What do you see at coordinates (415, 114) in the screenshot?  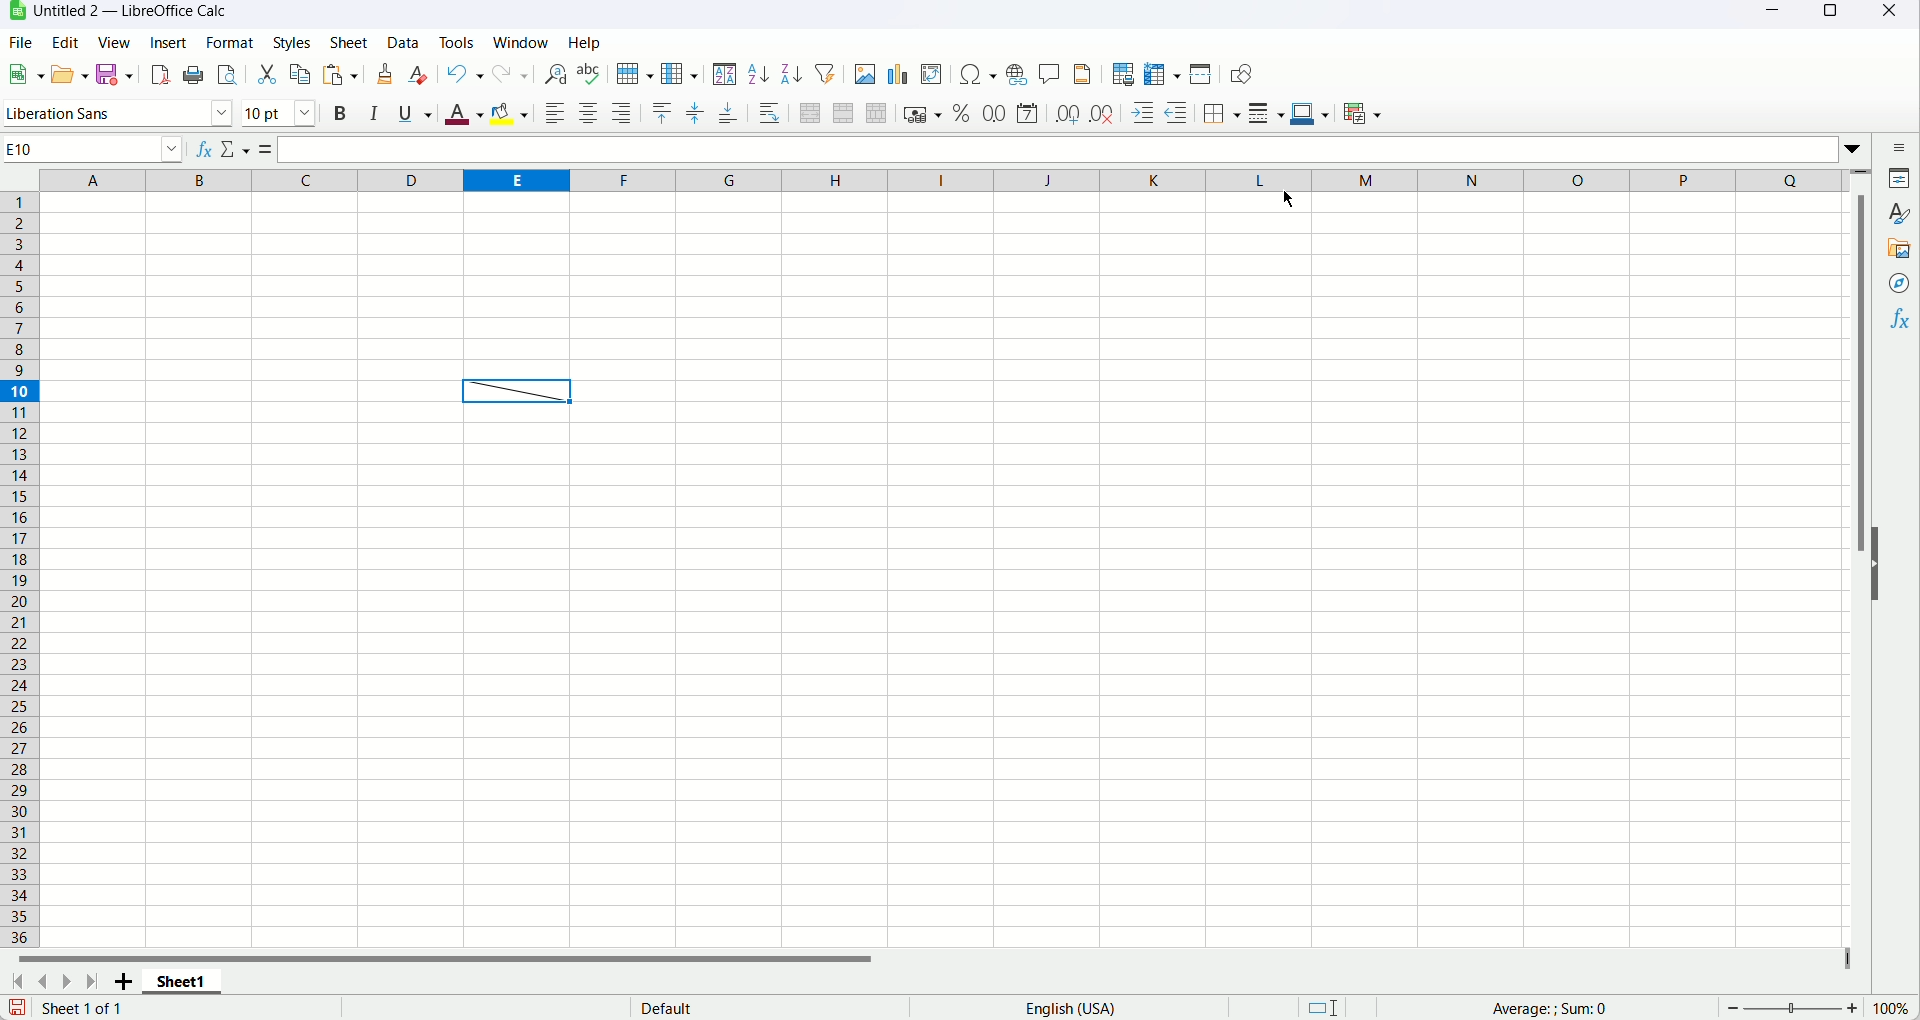 I see `Underline` at bounding box center [415, 114].